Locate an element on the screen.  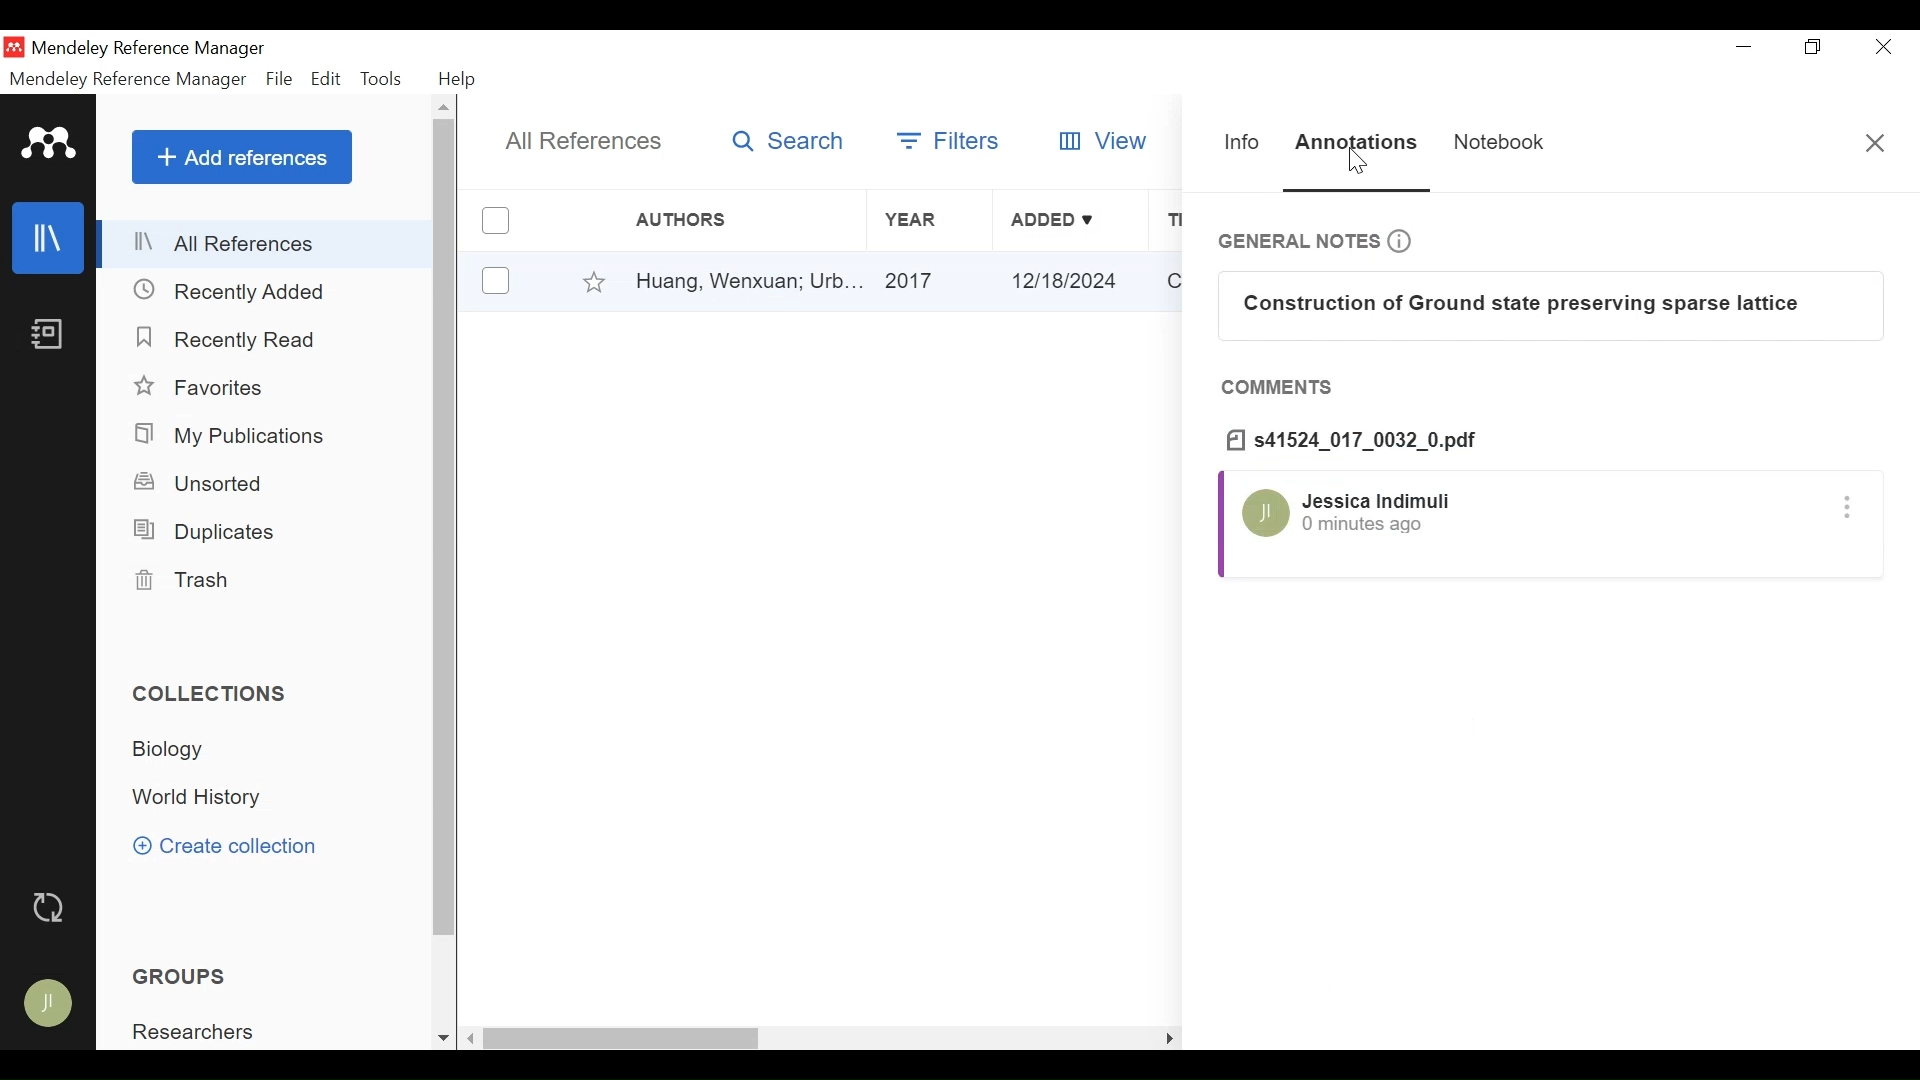
Added is located at coordinates (1070, 221).